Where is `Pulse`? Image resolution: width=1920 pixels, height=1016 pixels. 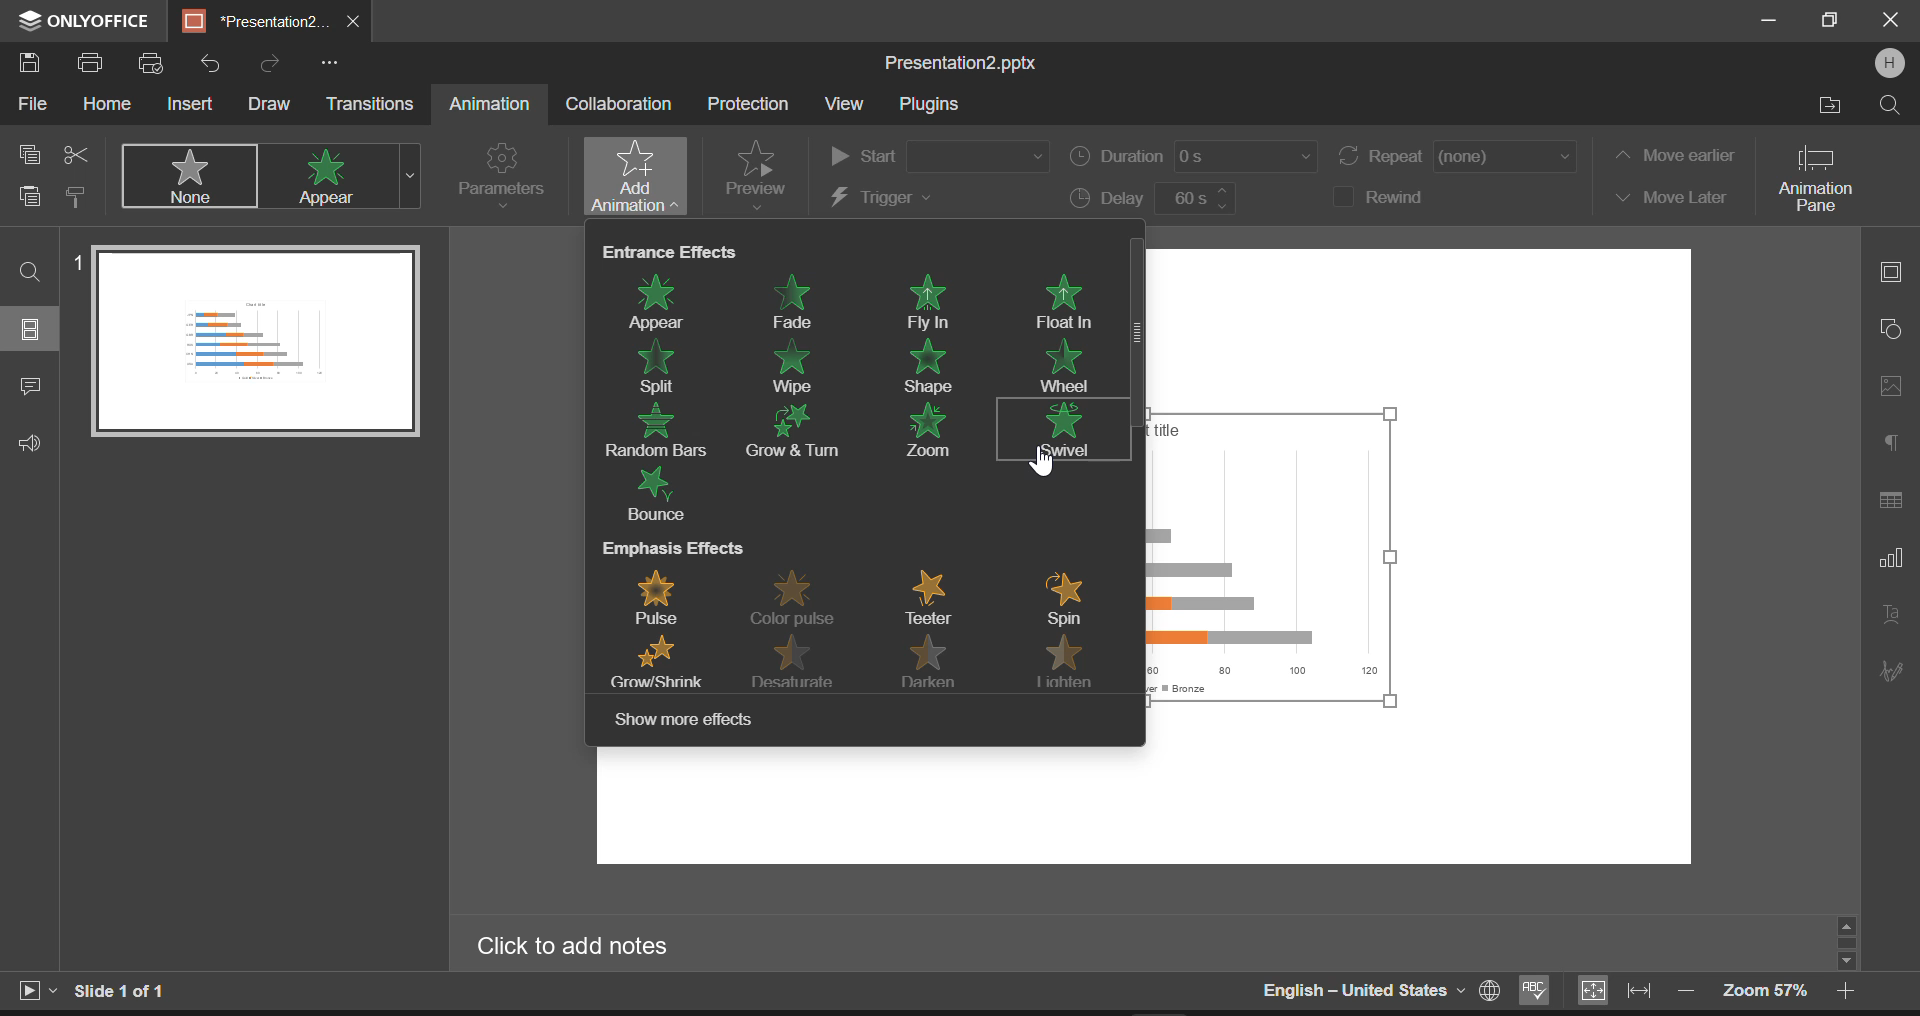 Pulse is located at coordinates (667, 595).